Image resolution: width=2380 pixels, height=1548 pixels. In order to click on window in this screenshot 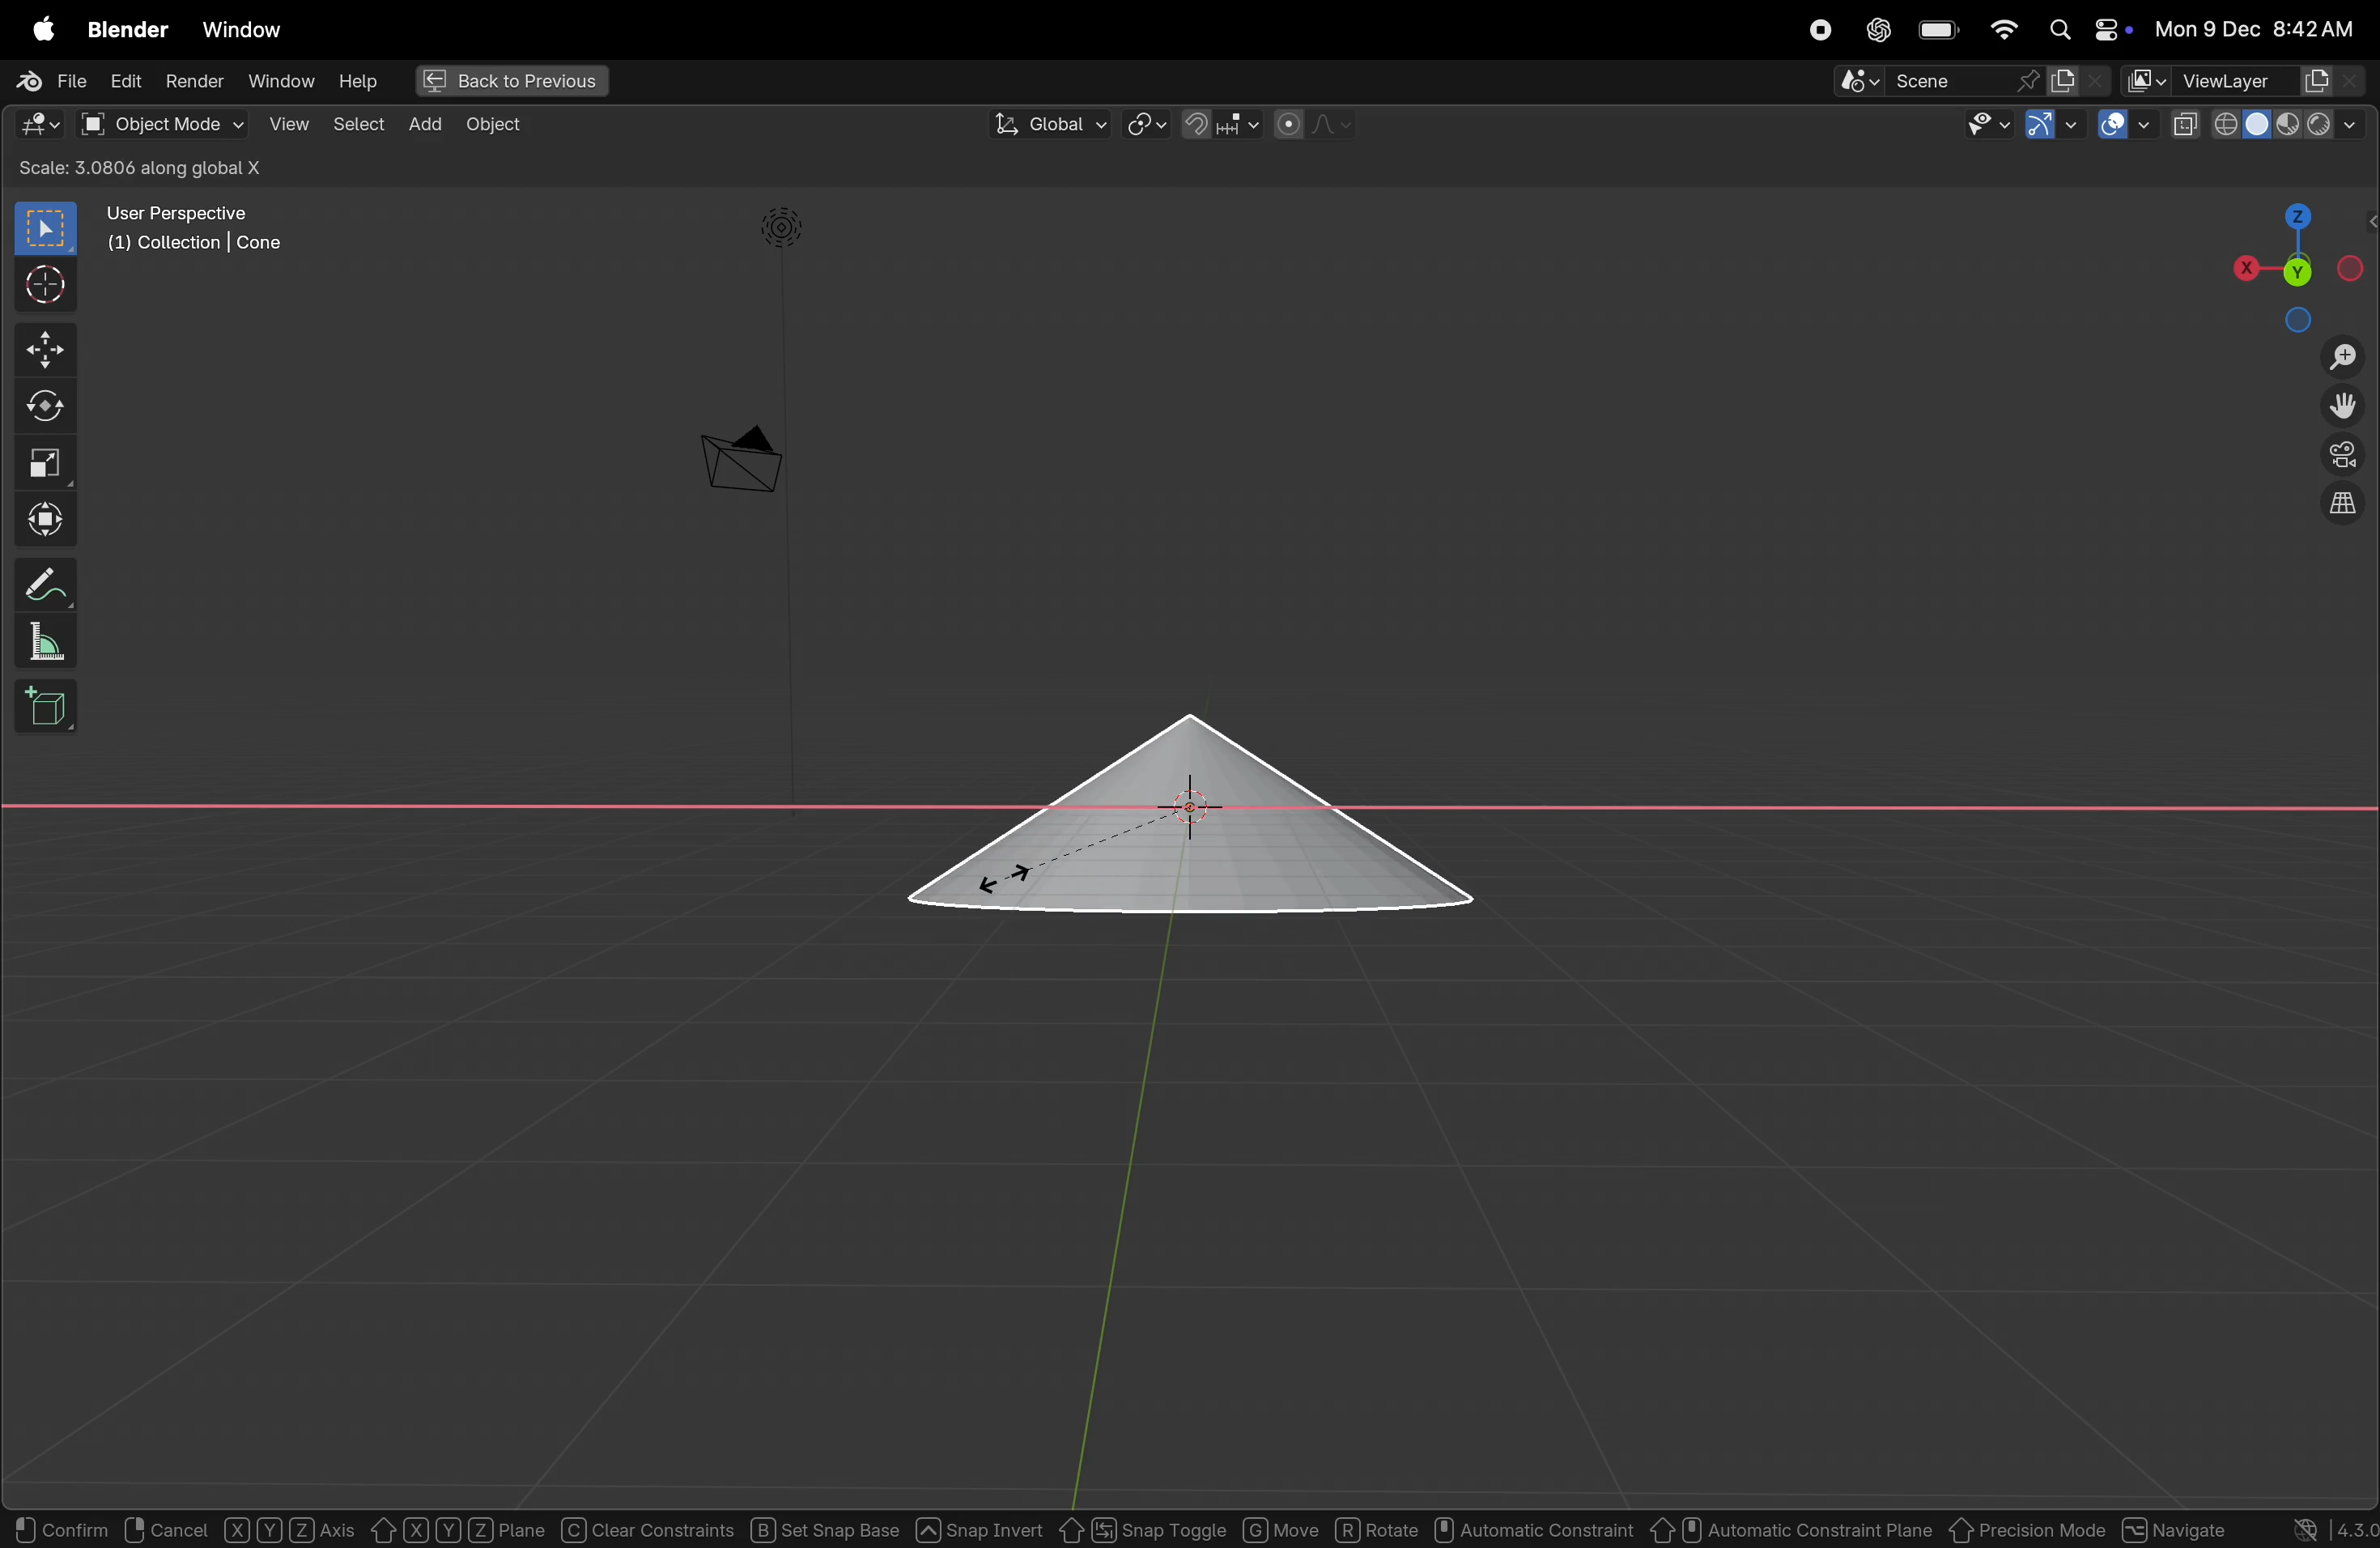, I will do `click(282, 84)`.